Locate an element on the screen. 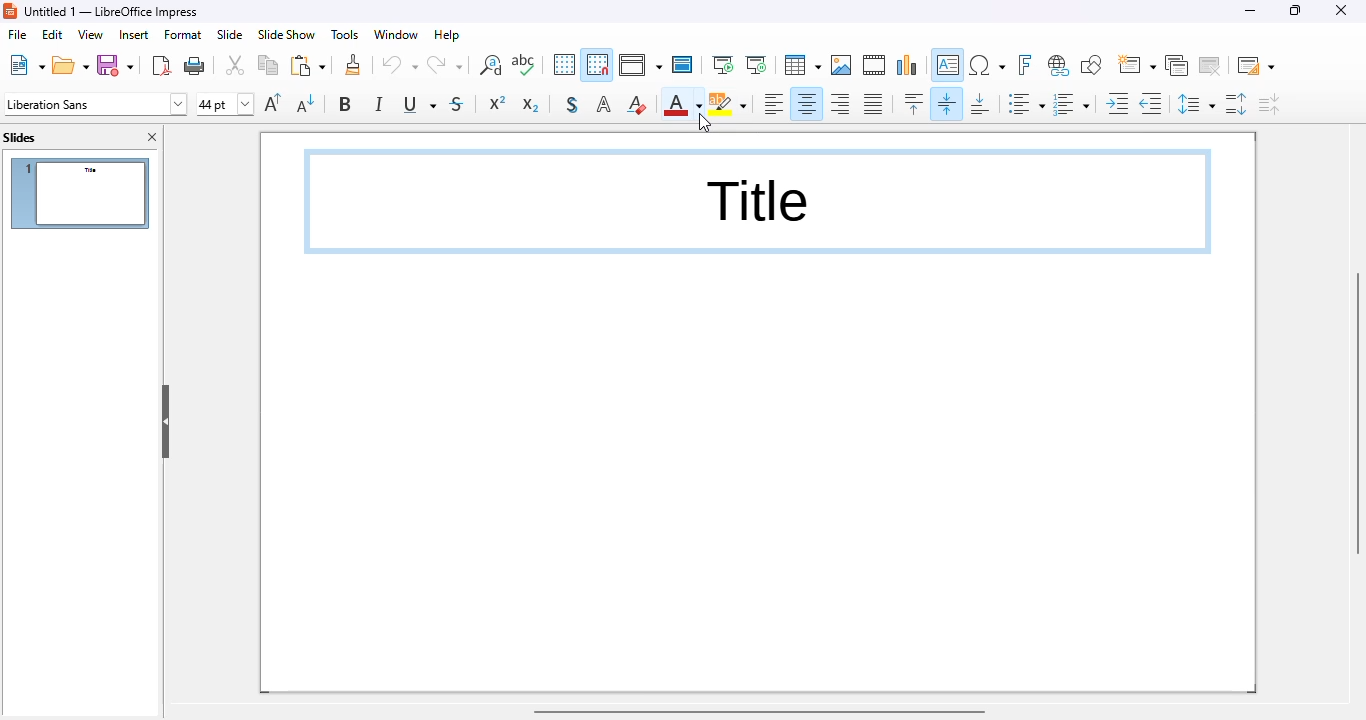 This screenshot has height=720, width=1366. format is located at coordinates (182, 34).